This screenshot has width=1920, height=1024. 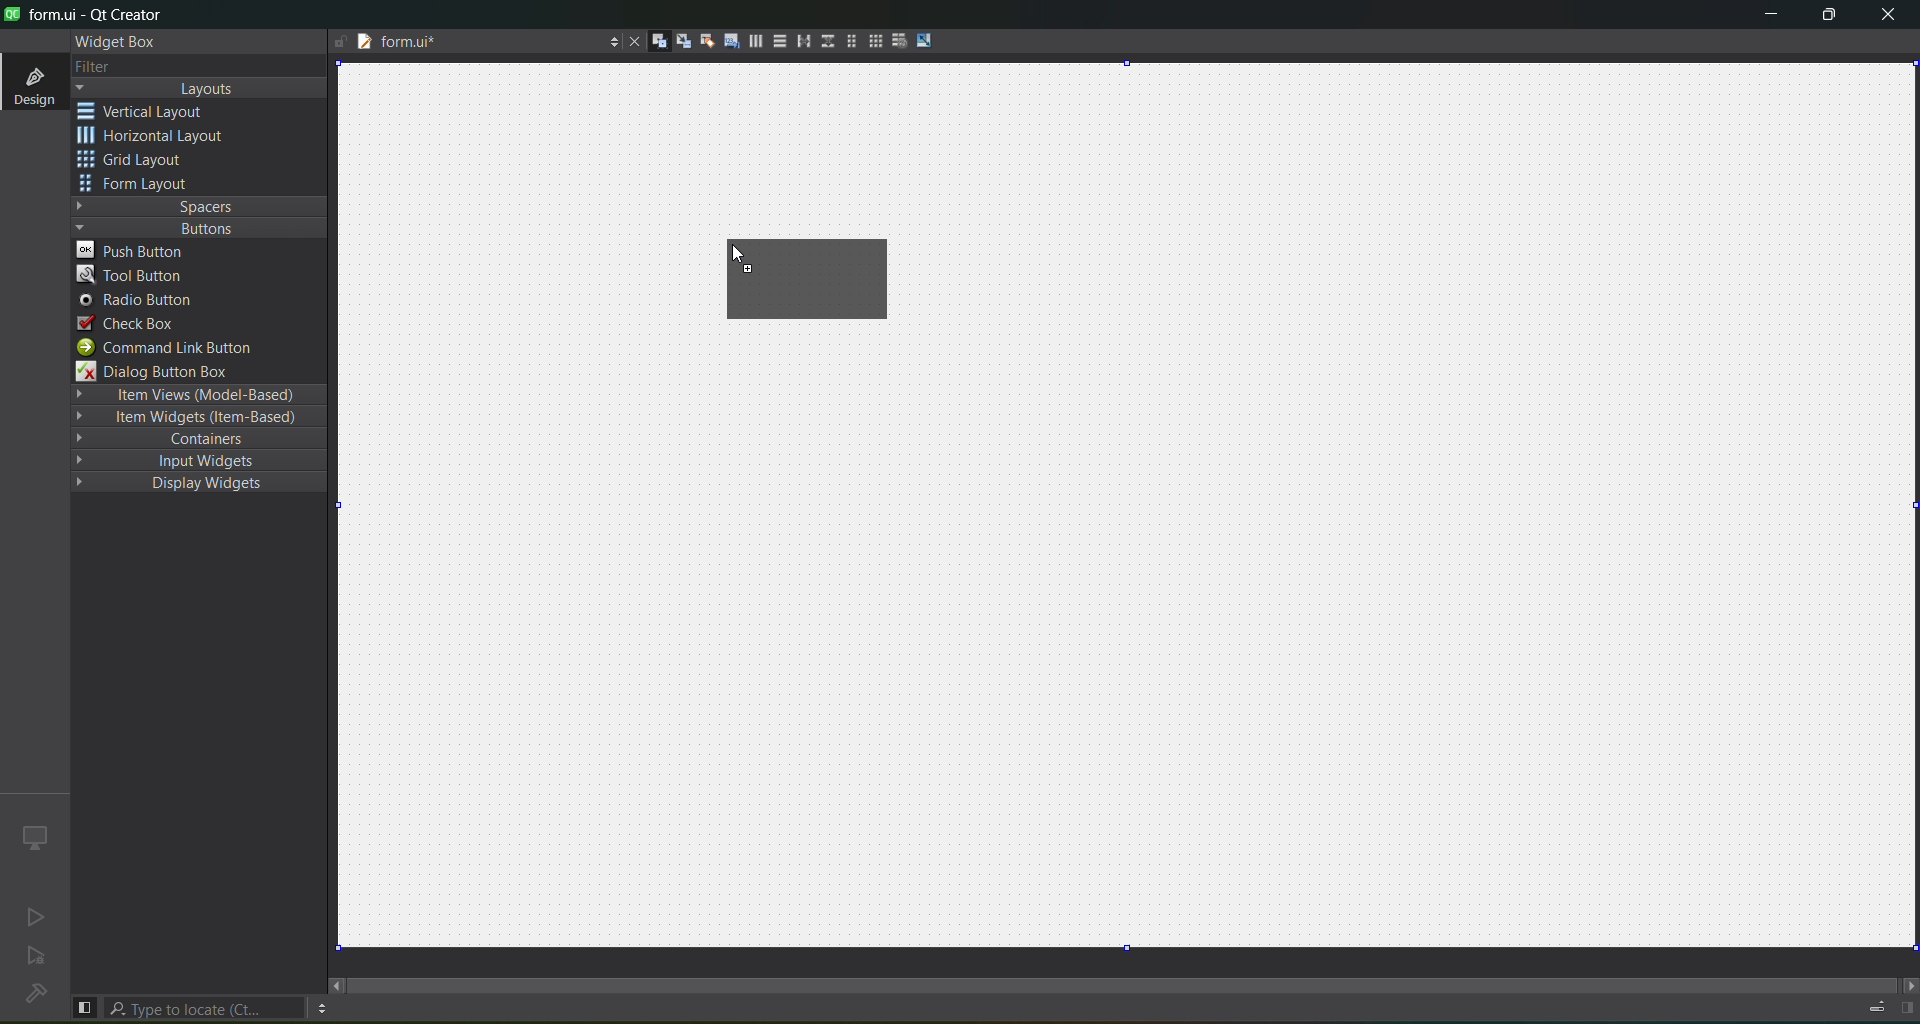 I want to click on layout, so click(x=203, y=89).